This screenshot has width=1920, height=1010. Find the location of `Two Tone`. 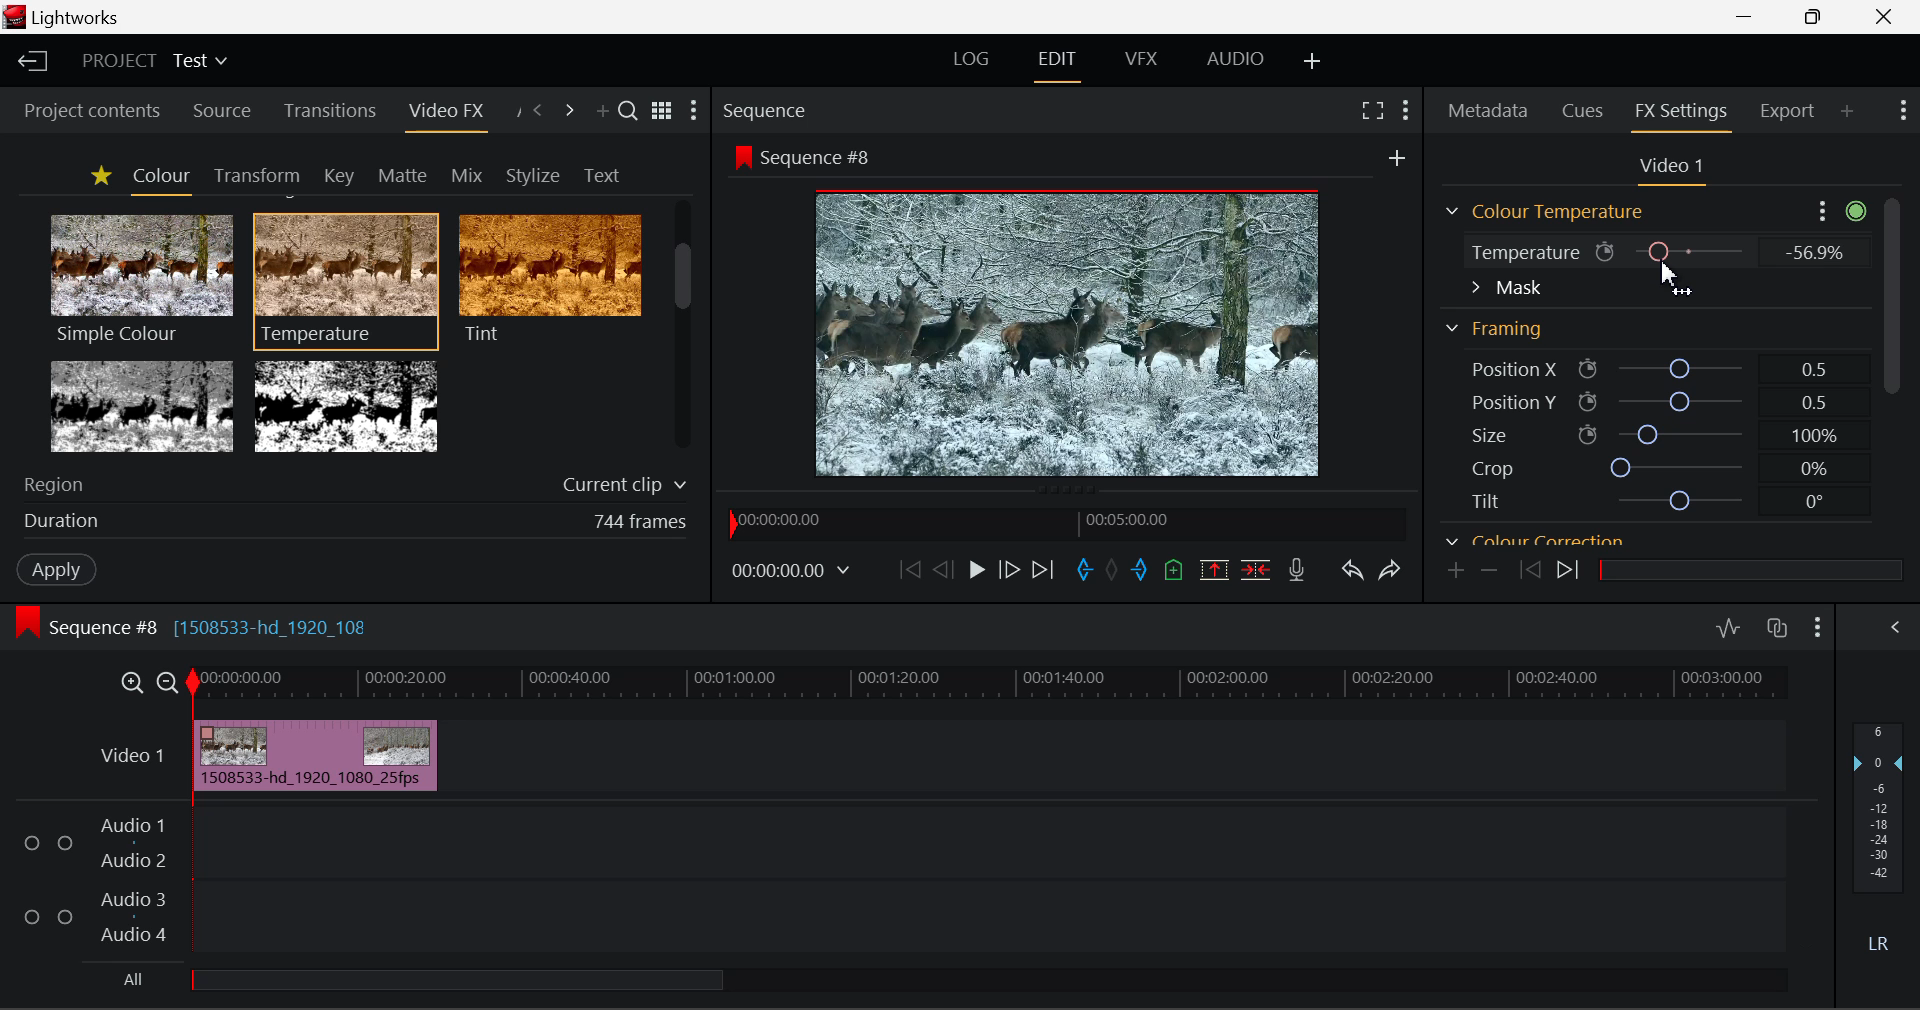

Two Tone is located at coordinates (343, 405).